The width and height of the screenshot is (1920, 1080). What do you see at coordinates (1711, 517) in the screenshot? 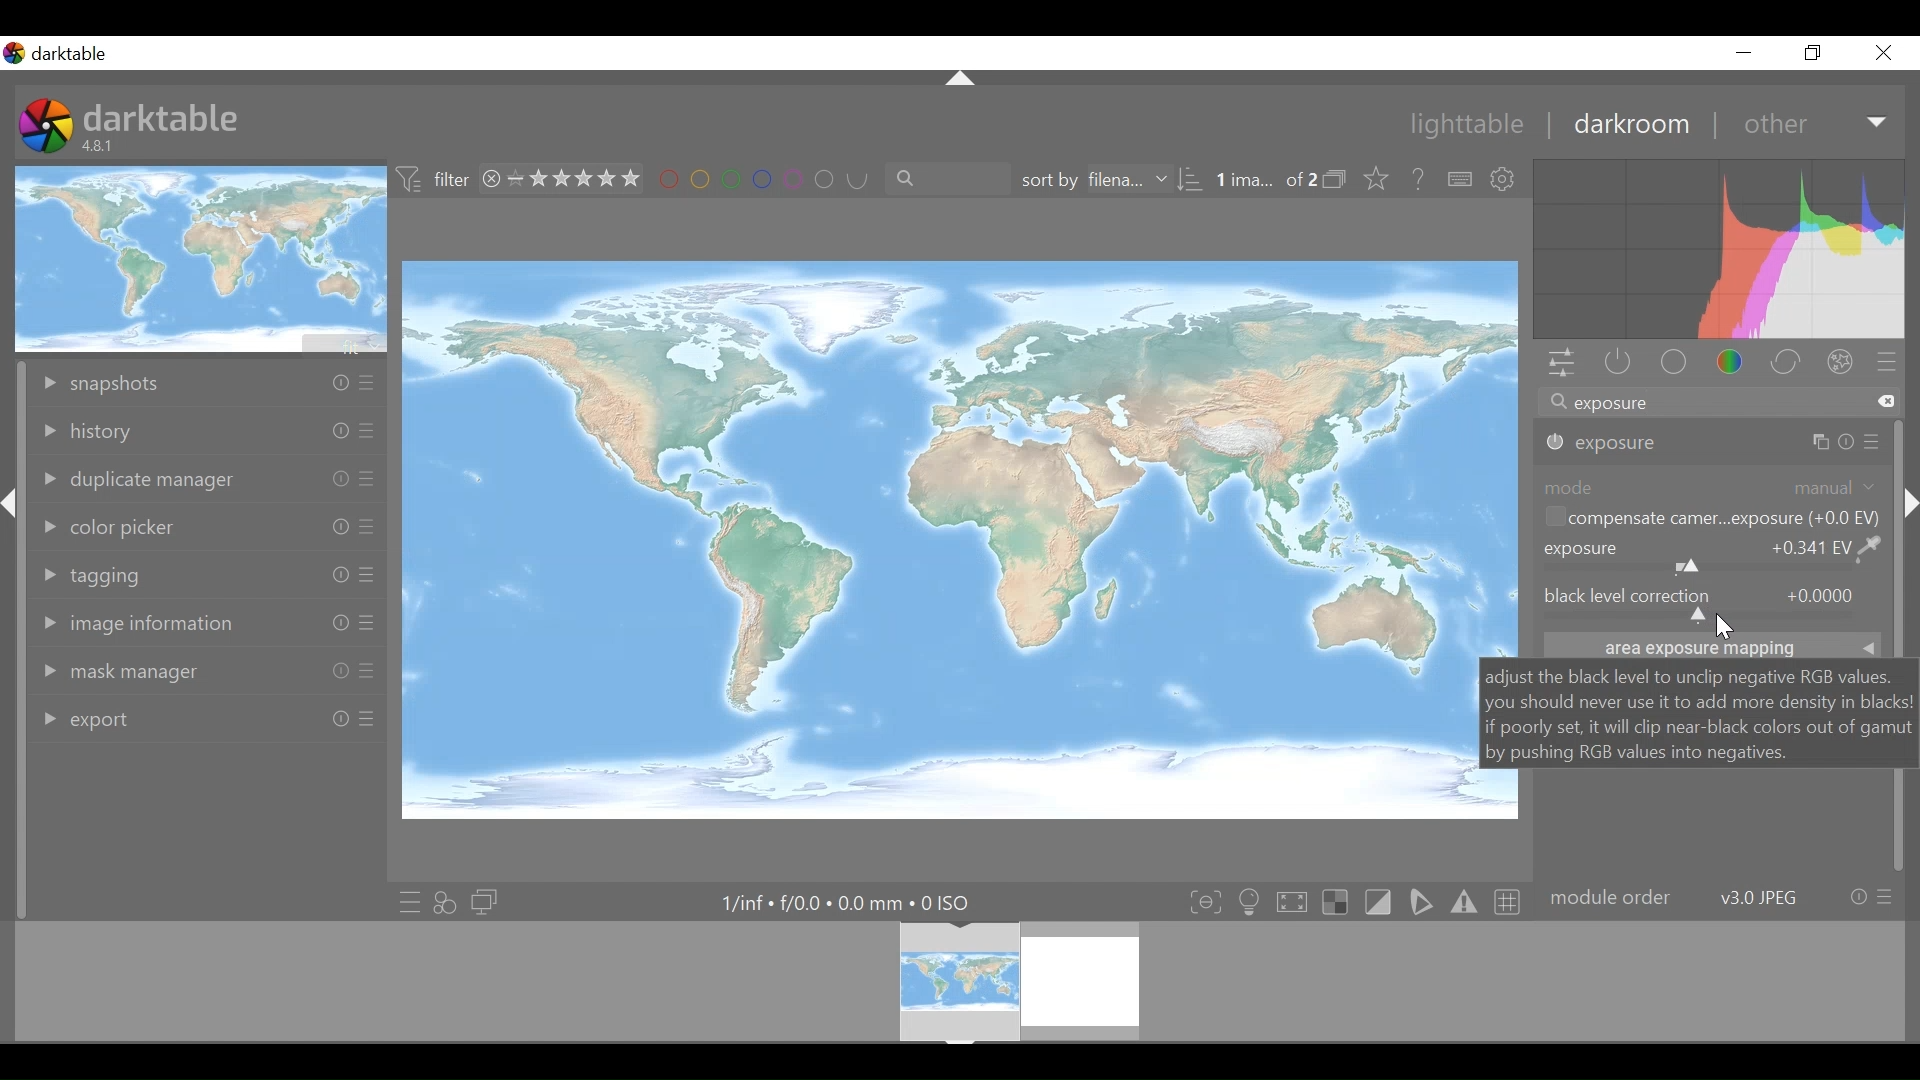
I see `compensate camera exposure` at bounding box center [1711, 517].